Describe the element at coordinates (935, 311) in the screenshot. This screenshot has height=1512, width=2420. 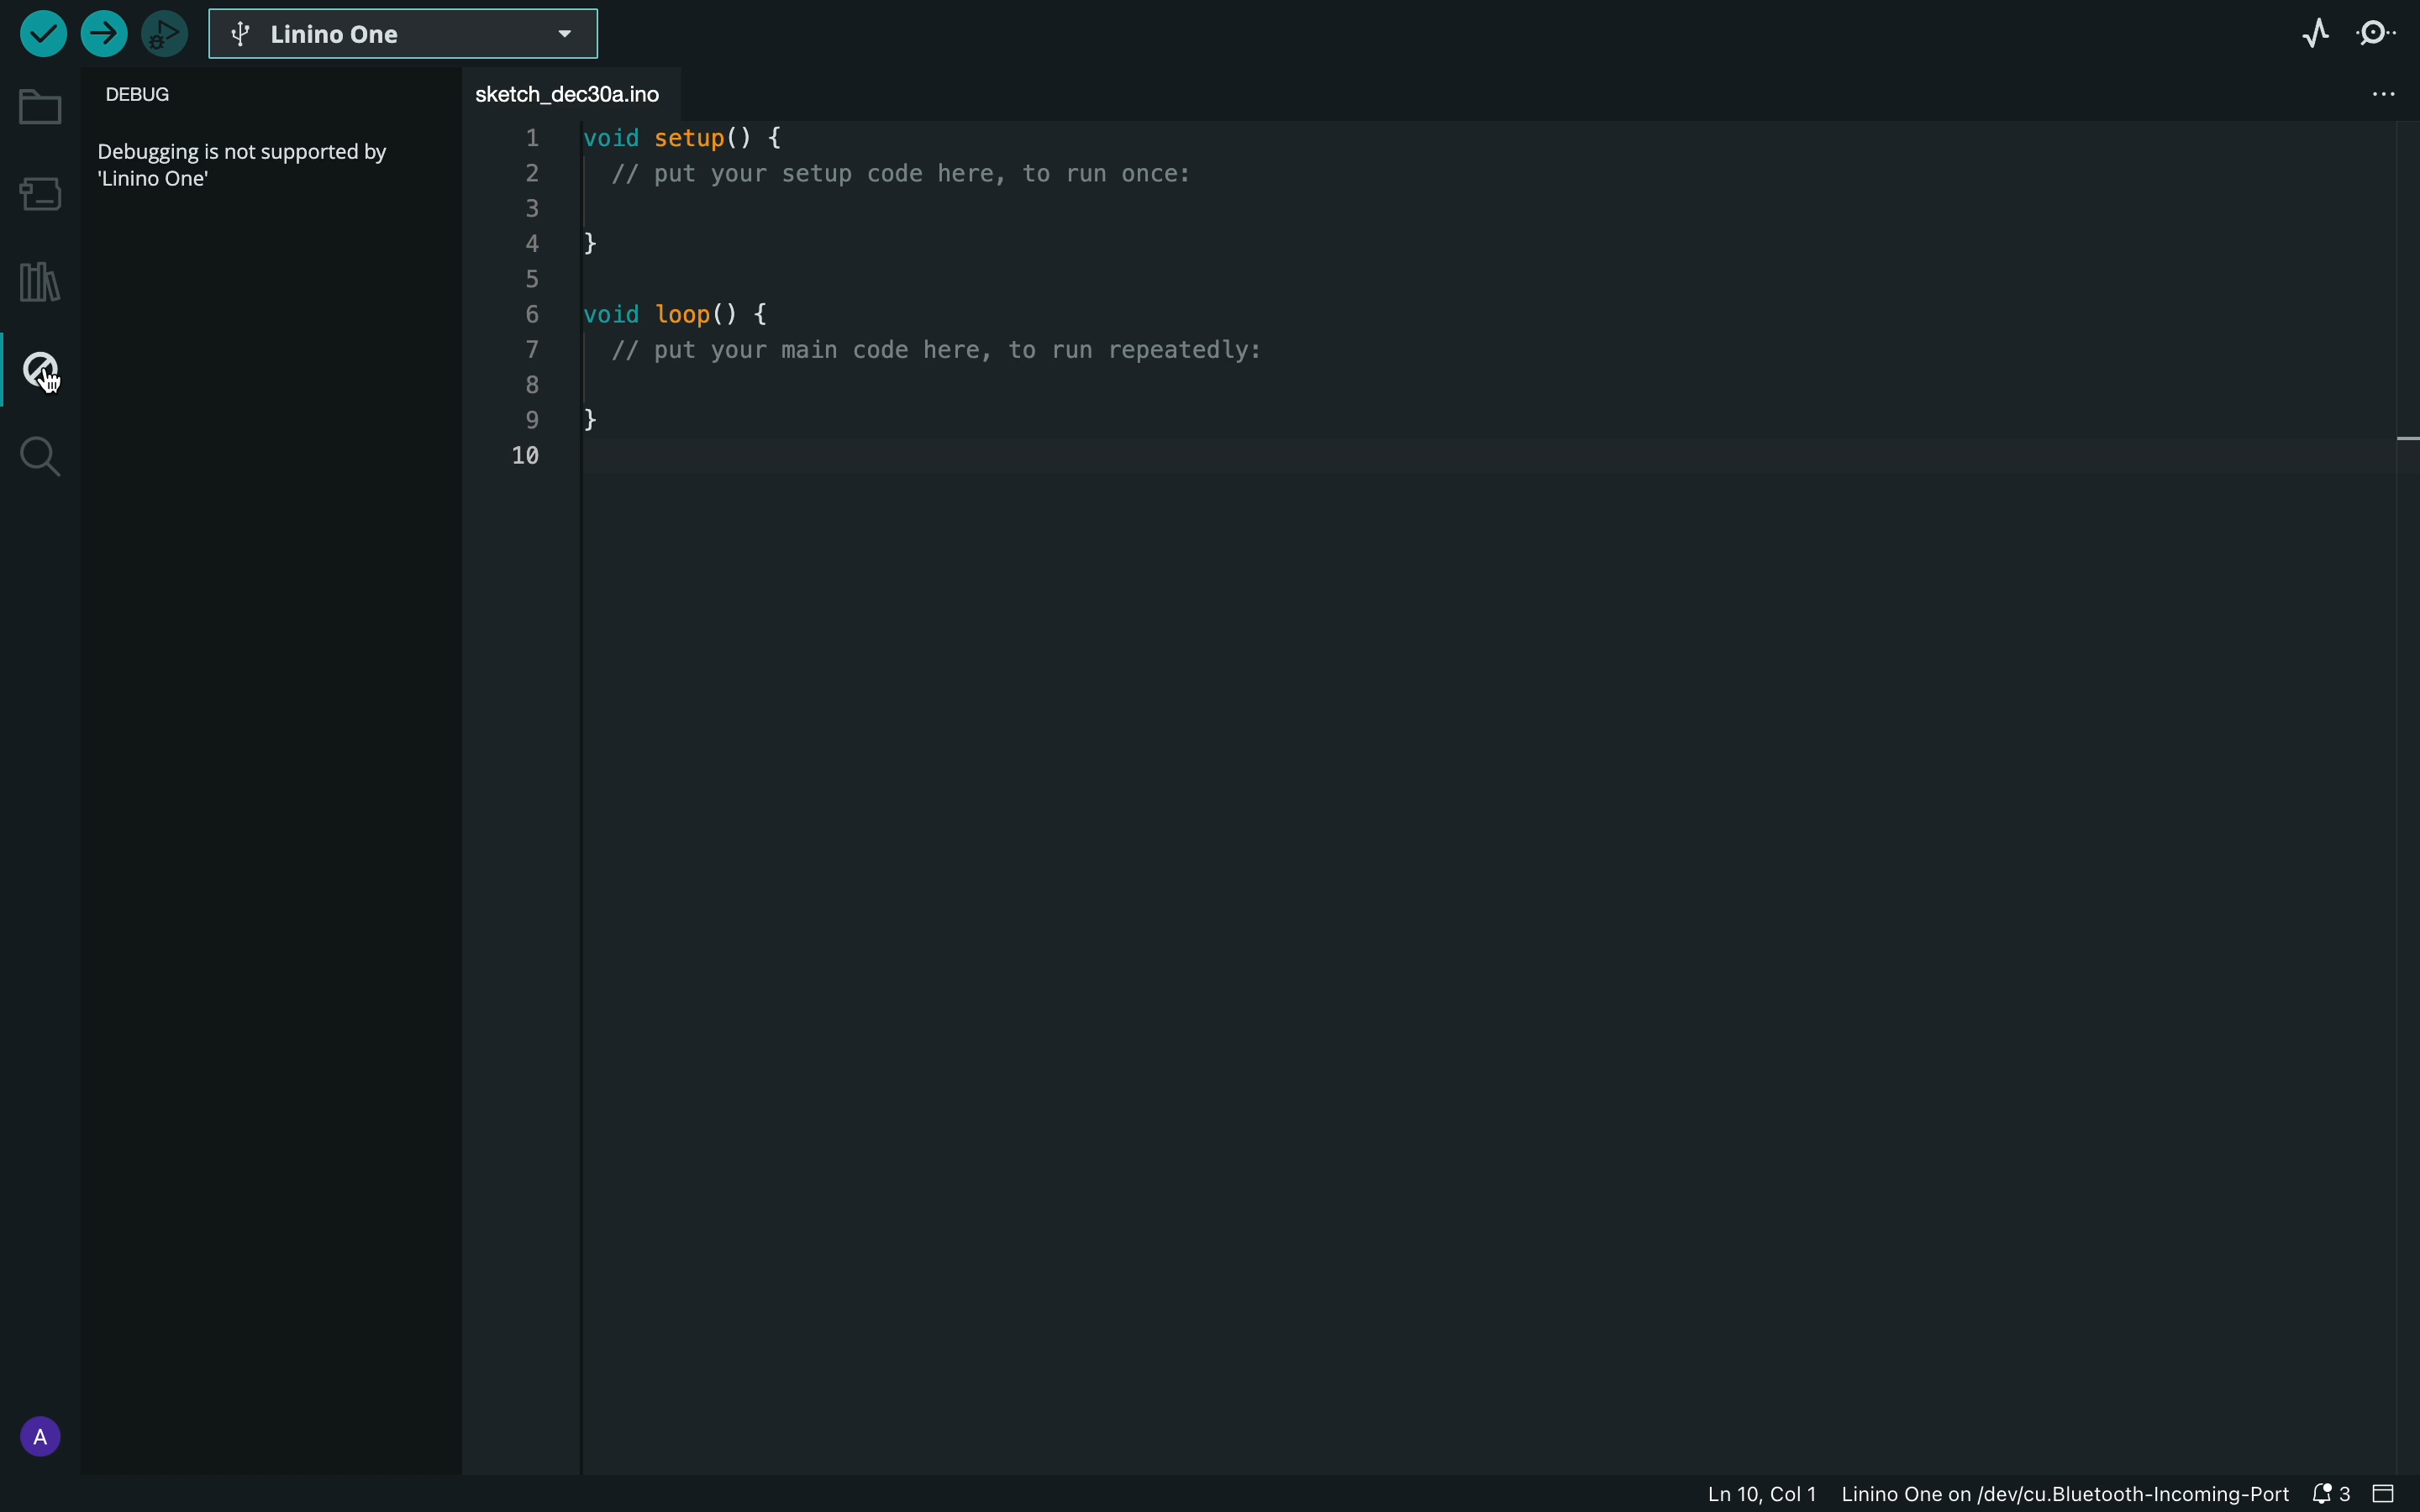
I see `code` at that location.